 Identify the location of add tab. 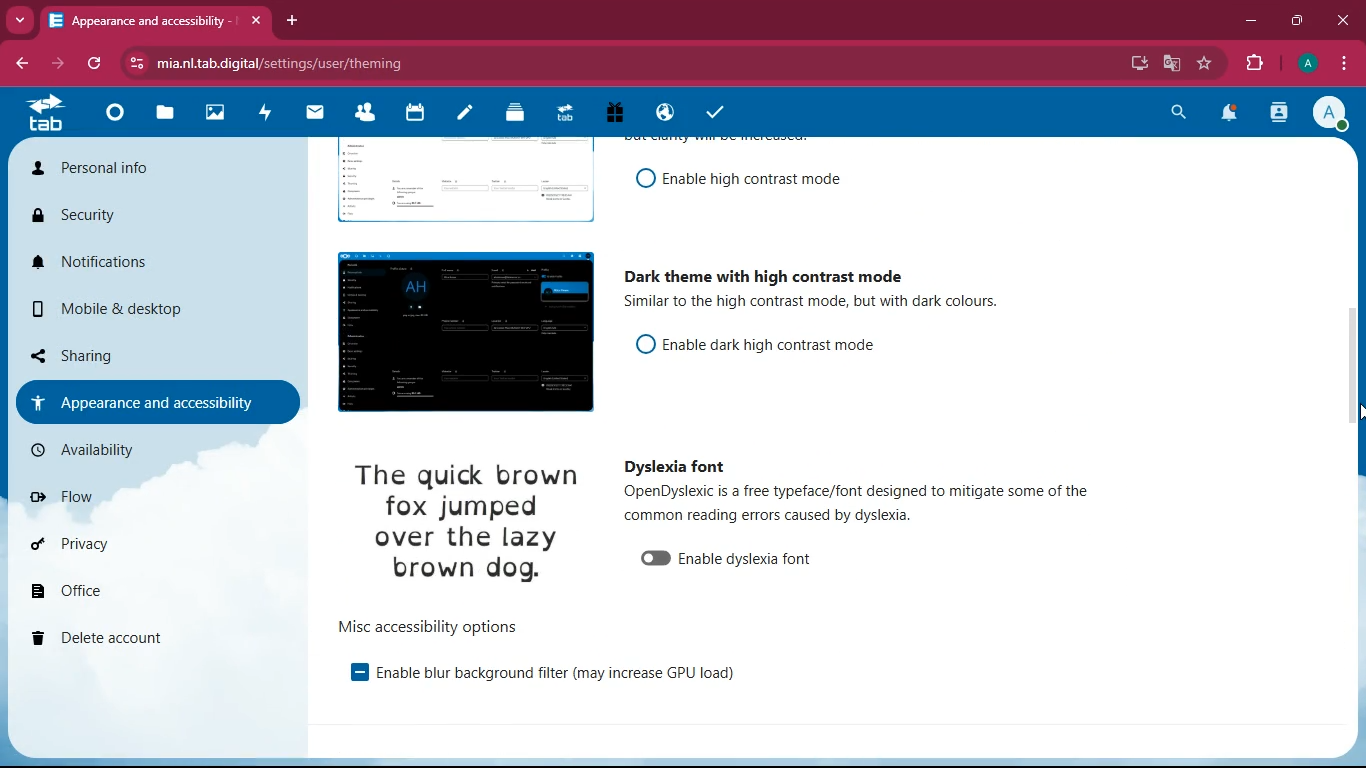
(292, 20).